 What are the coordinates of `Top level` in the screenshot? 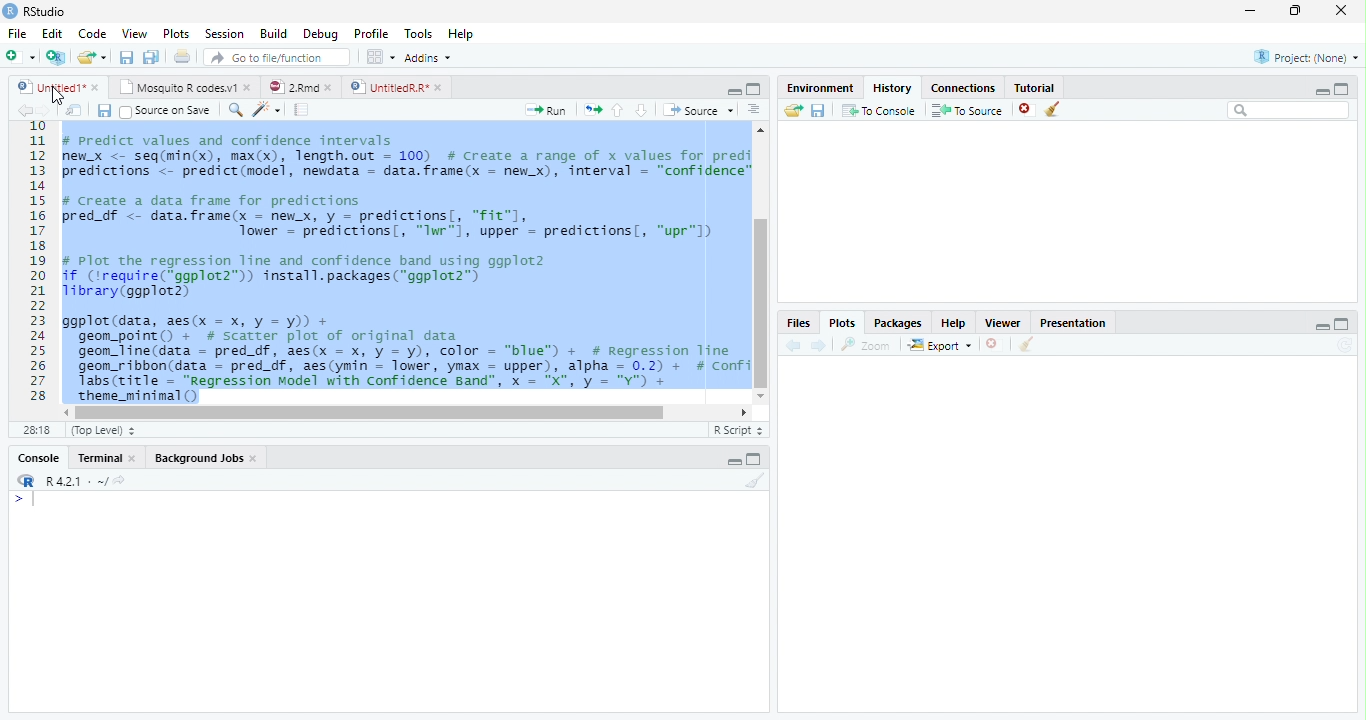 It's located at (102, 432).